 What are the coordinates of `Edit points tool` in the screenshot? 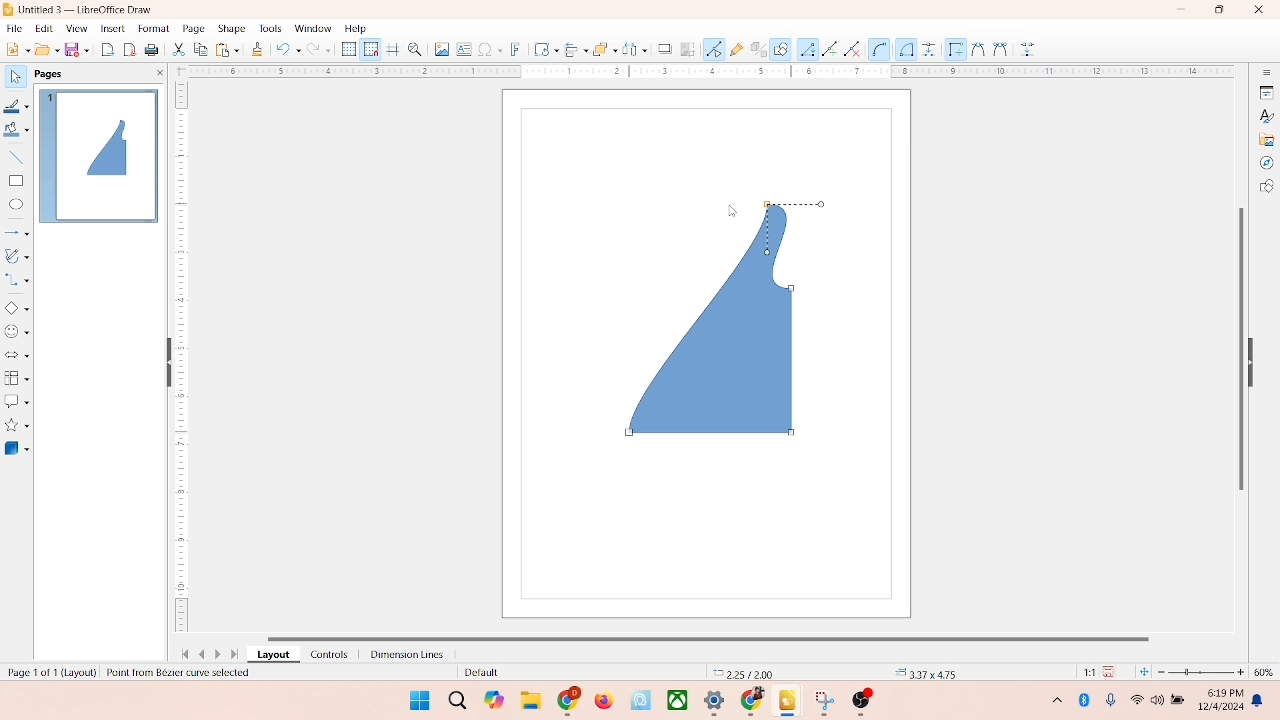 It's located at (953, 48).